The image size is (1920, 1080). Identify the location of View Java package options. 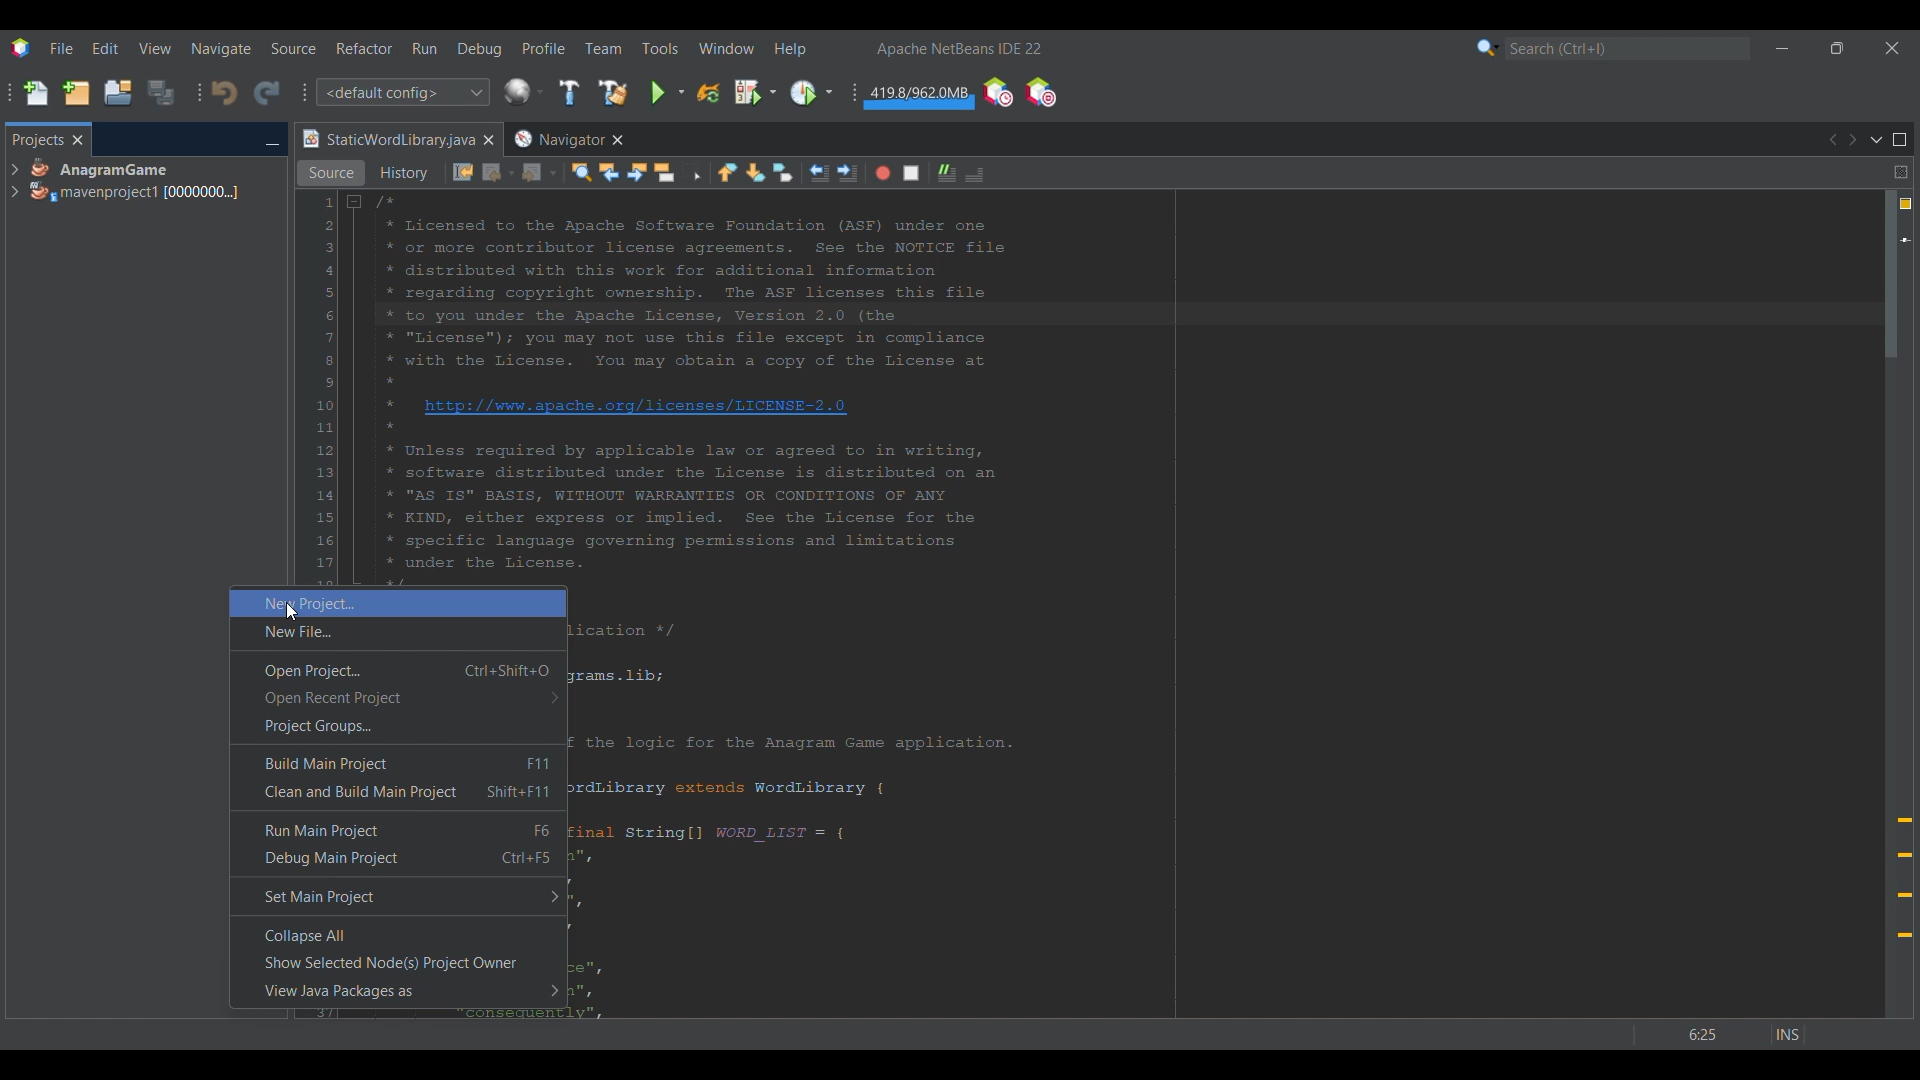
(399, 991).